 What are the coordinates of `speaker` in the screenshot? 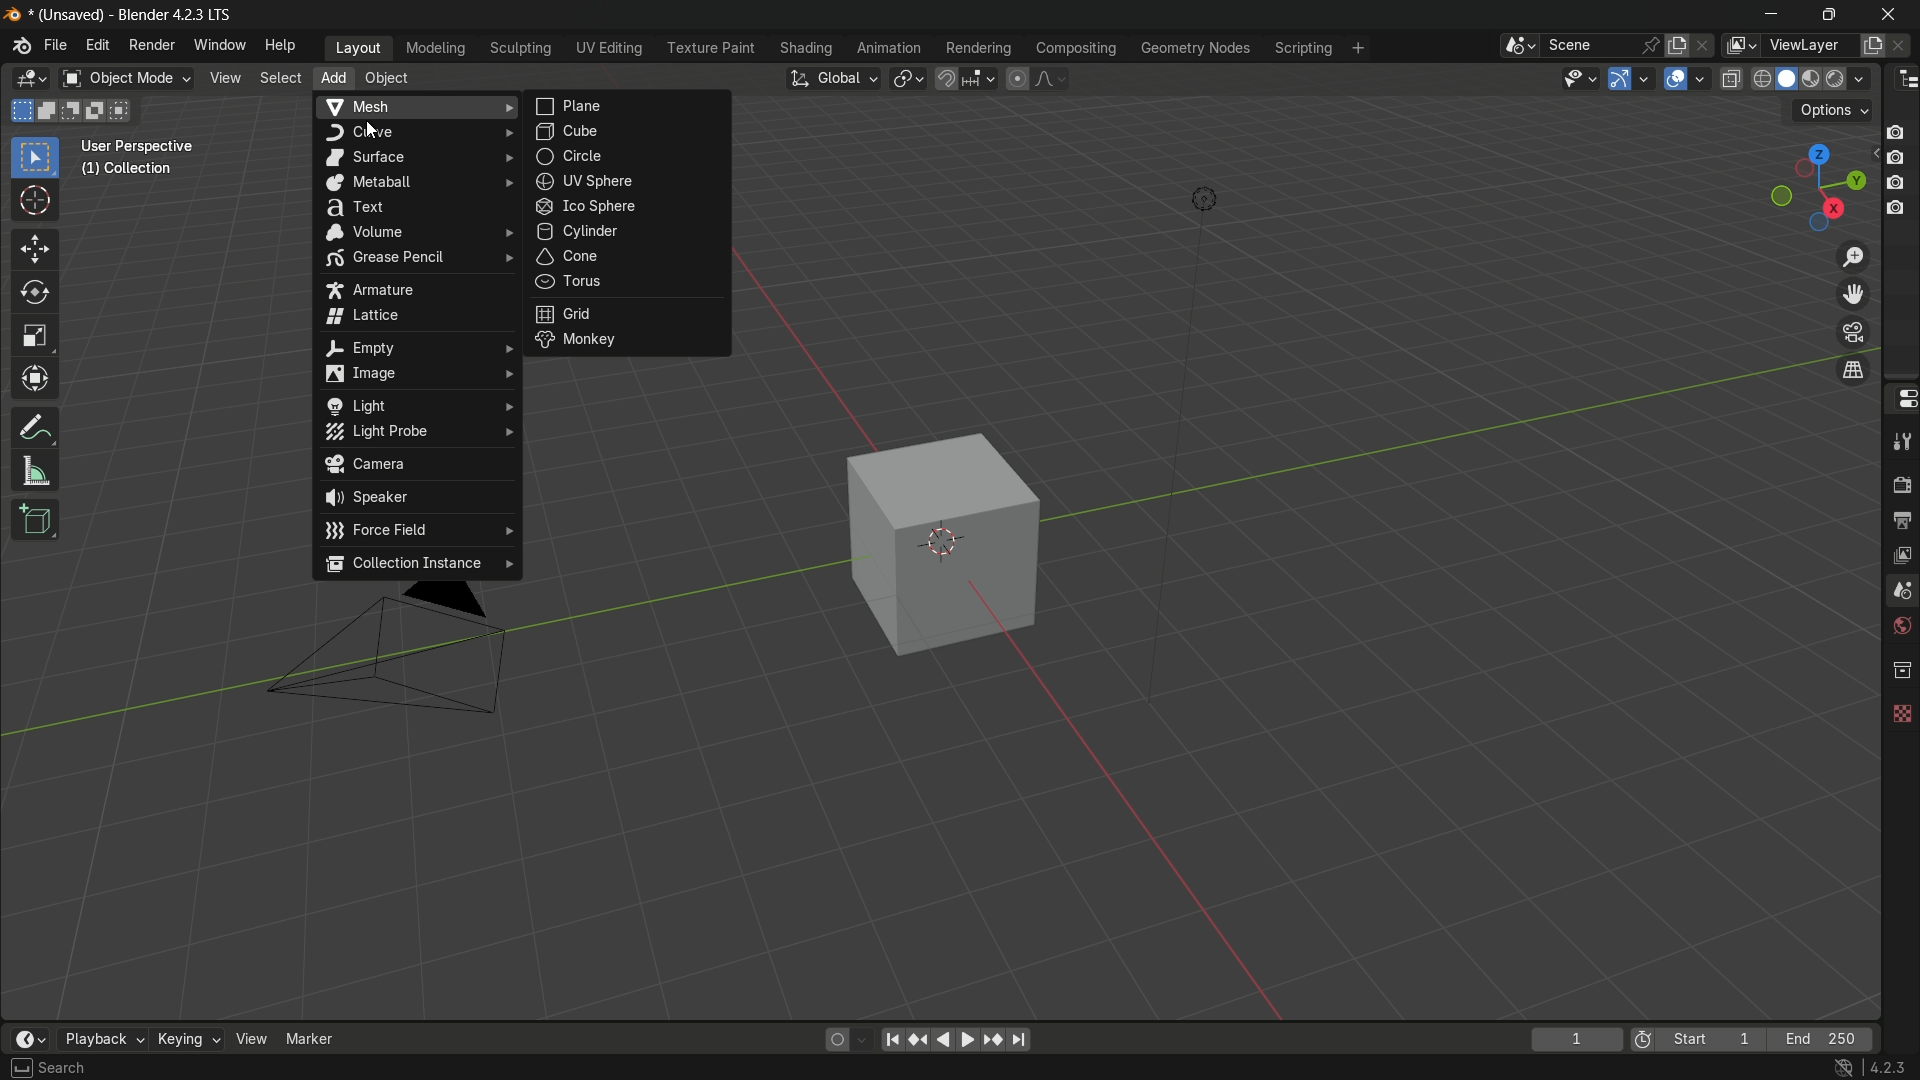 It's located at (419, 499).